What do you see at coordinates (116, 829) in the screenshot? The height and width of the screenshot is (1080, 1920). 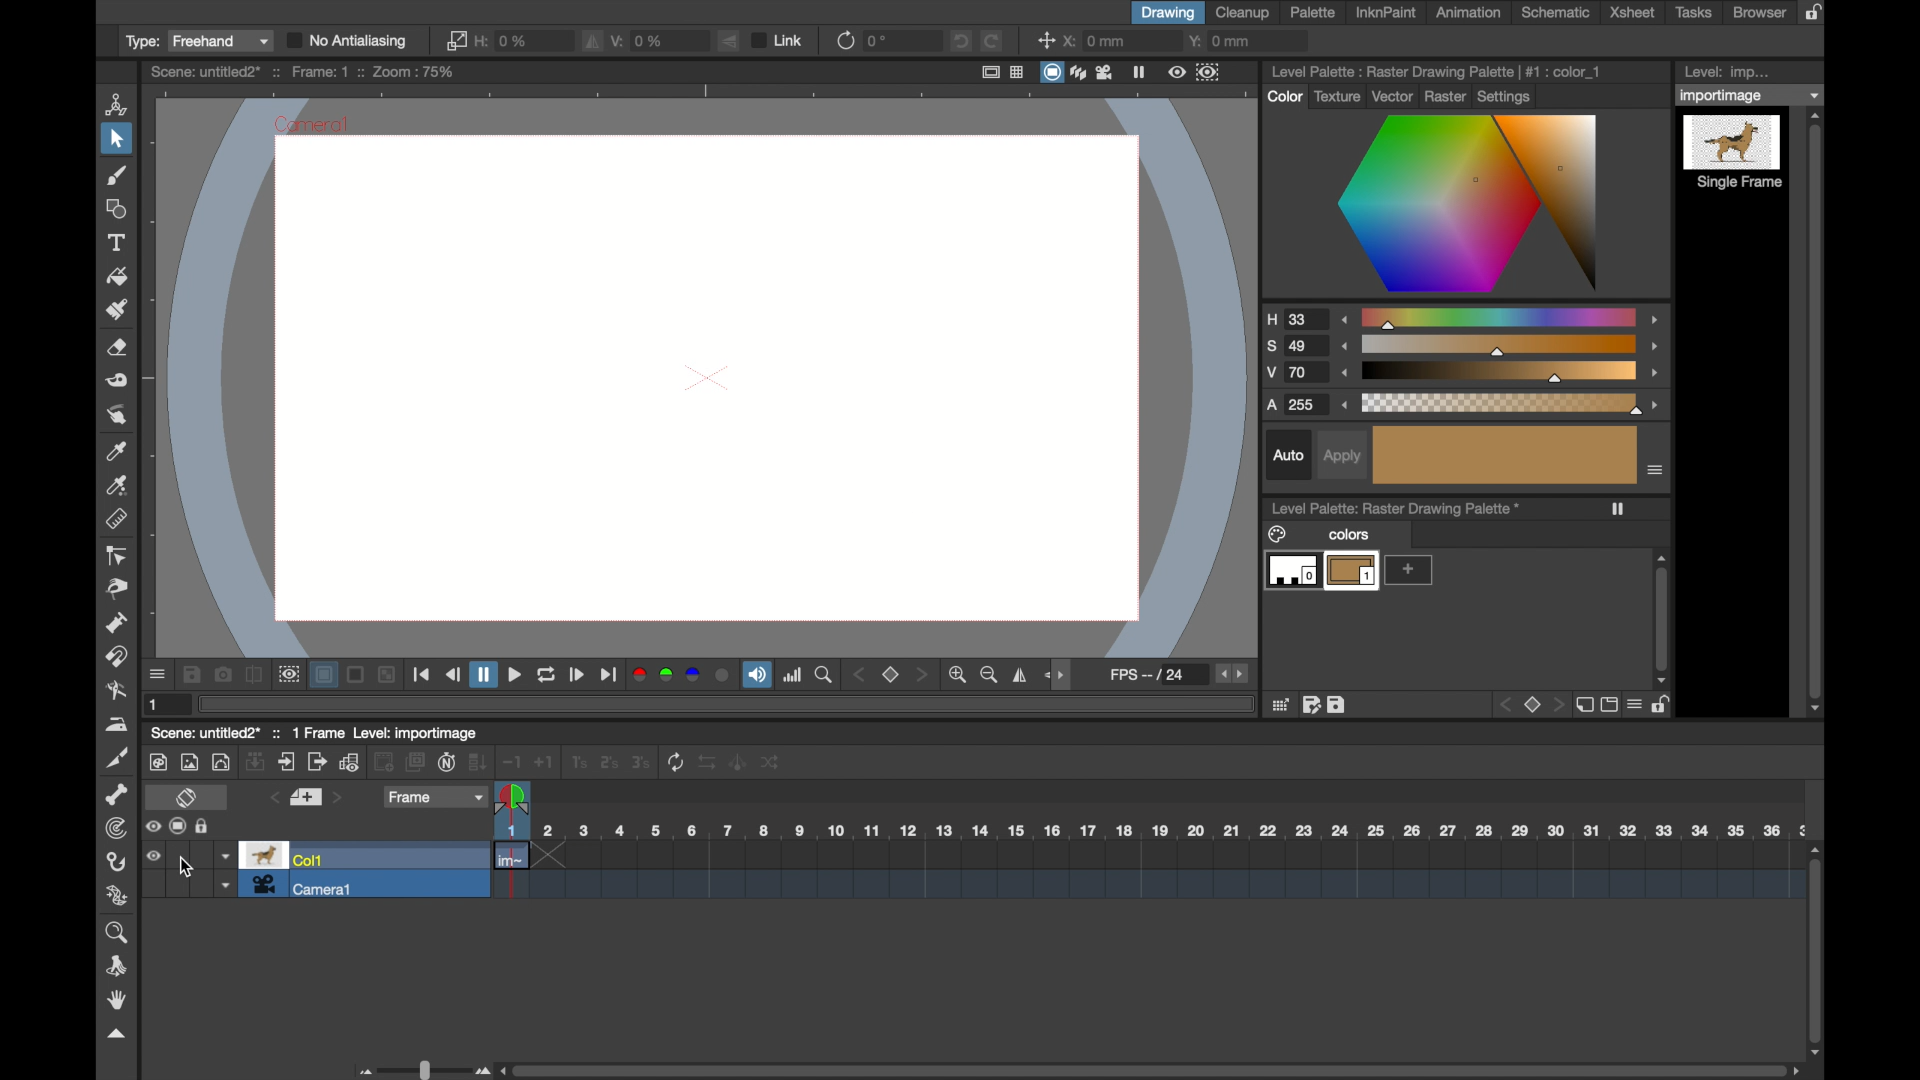 I see `tracker tool` at bounding box center [116, 829].